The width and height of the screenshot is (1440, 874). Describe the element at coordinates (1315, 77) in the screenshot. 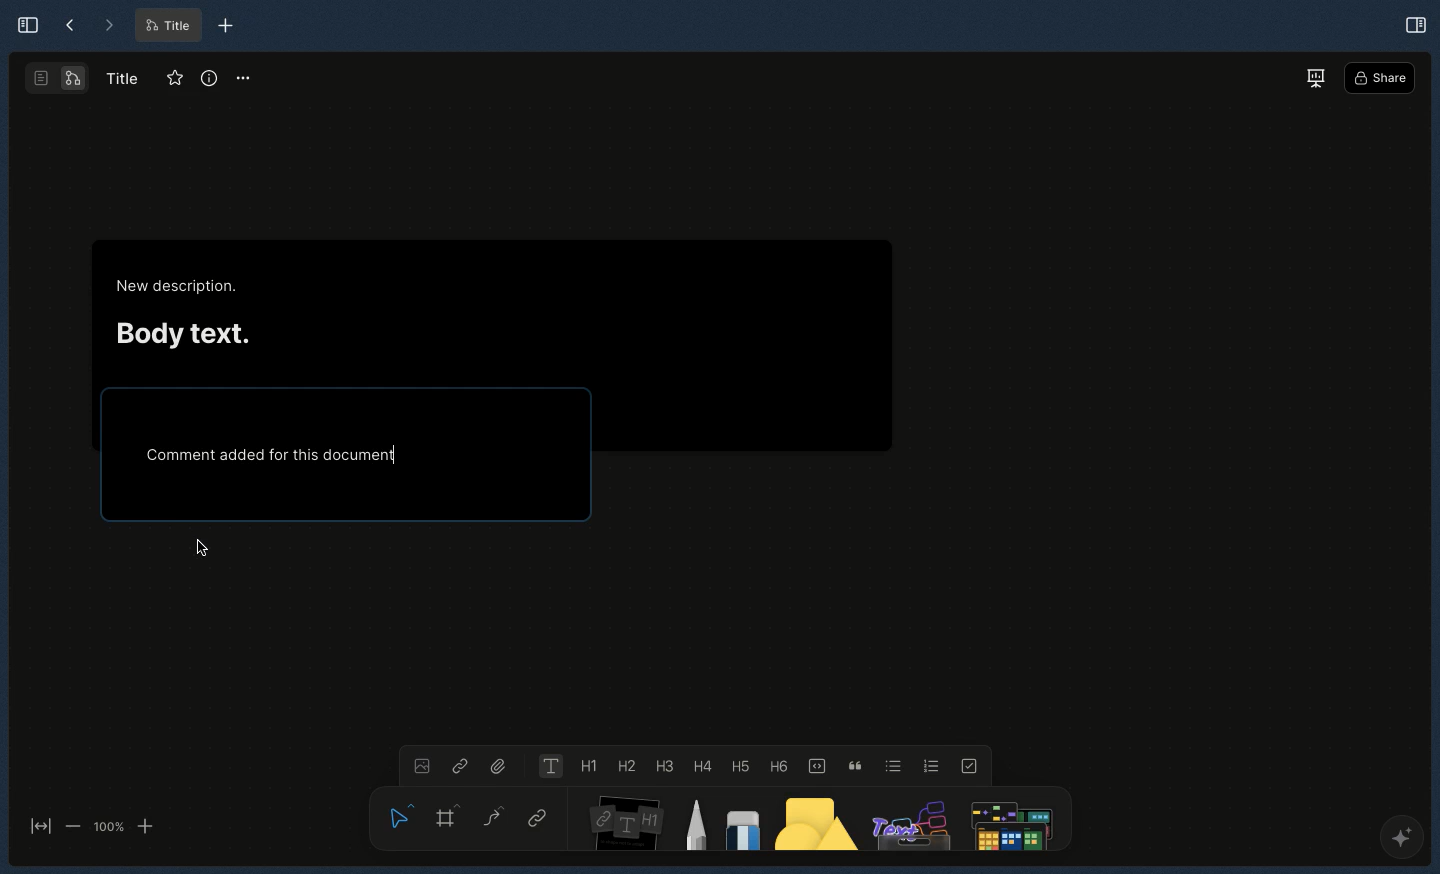

I see `Present` at that location.